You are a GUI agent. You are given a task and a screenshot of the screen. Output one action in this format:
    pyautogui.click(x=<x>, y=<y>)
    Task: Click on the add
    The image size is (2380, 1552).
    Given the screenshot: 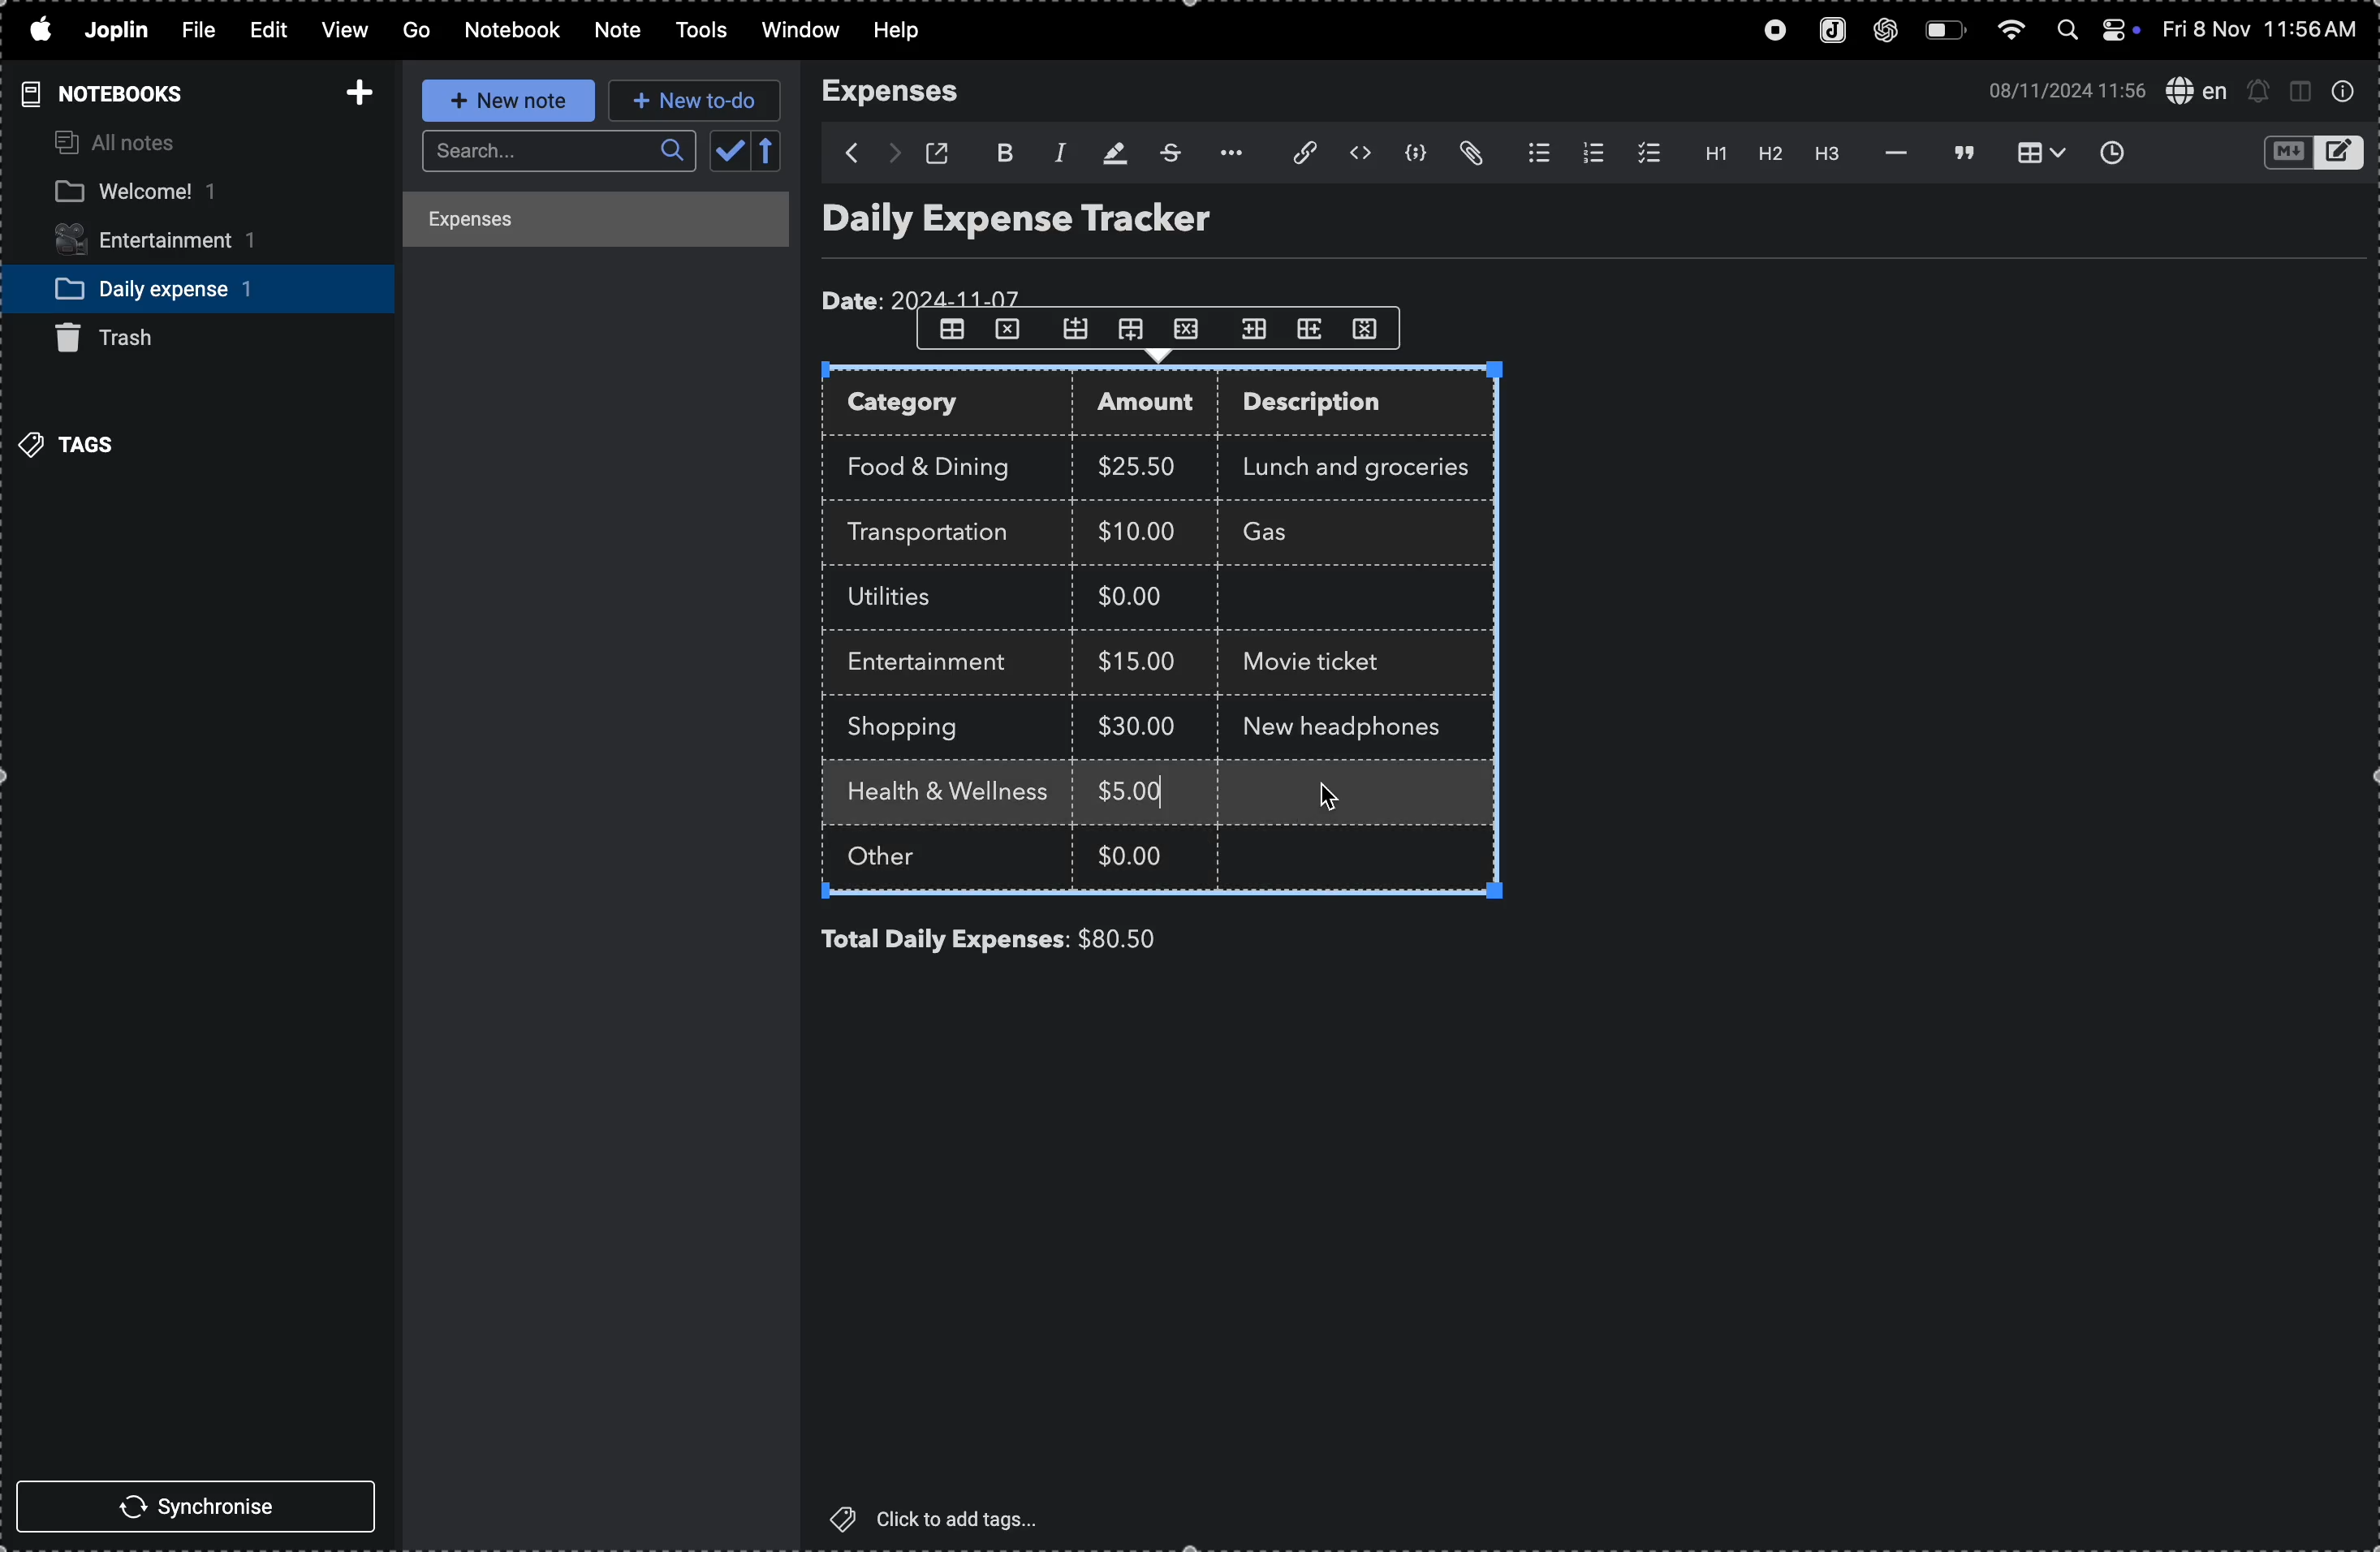 What is the action you would take?
    pyautogui.click(x=353, y=86)
    